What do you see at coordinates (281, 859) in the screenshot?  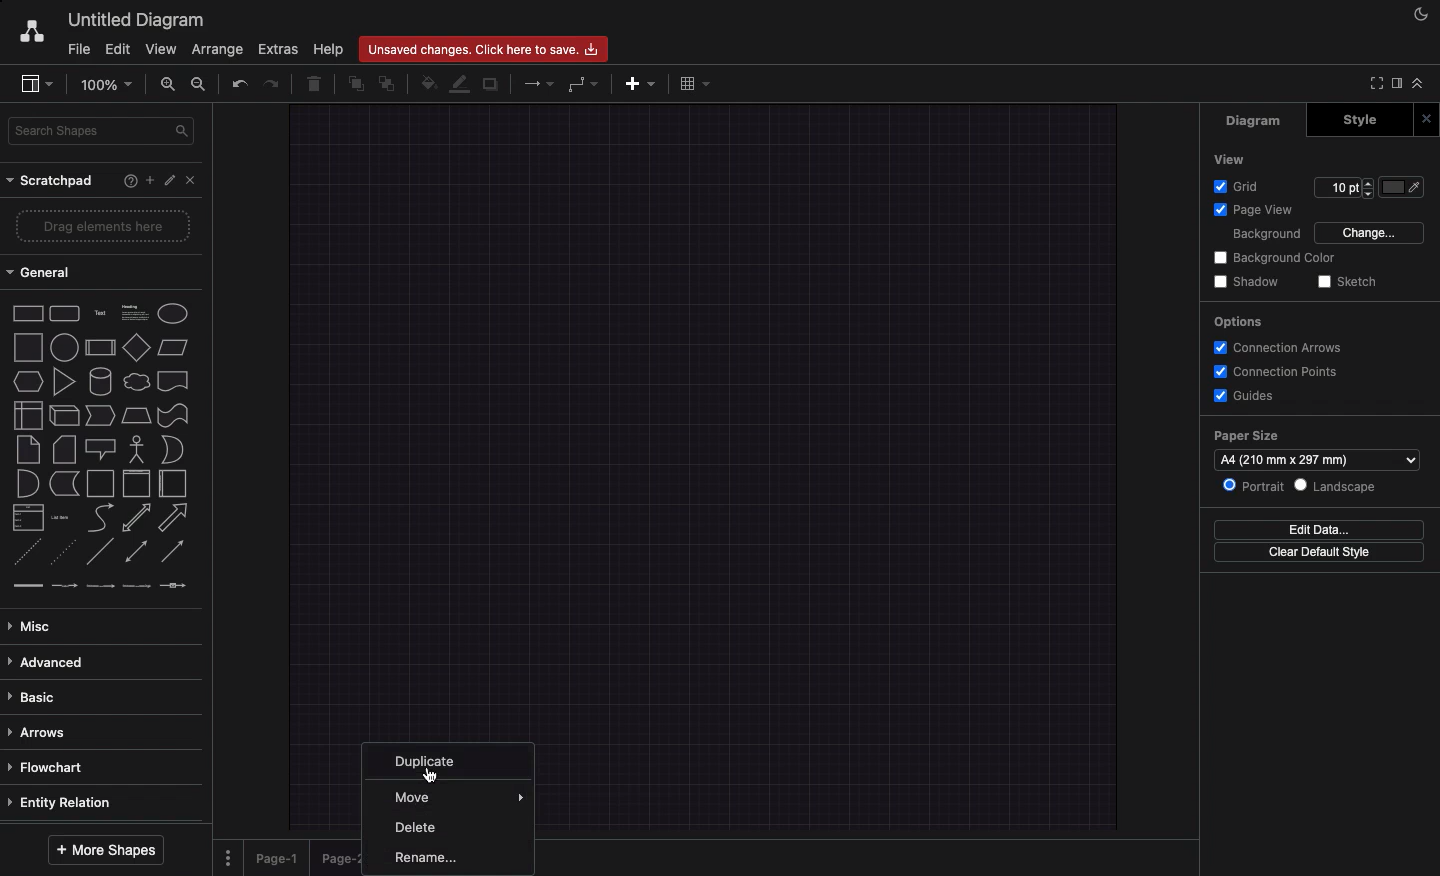 I see `Page 1` at bounding box center [281, 859].